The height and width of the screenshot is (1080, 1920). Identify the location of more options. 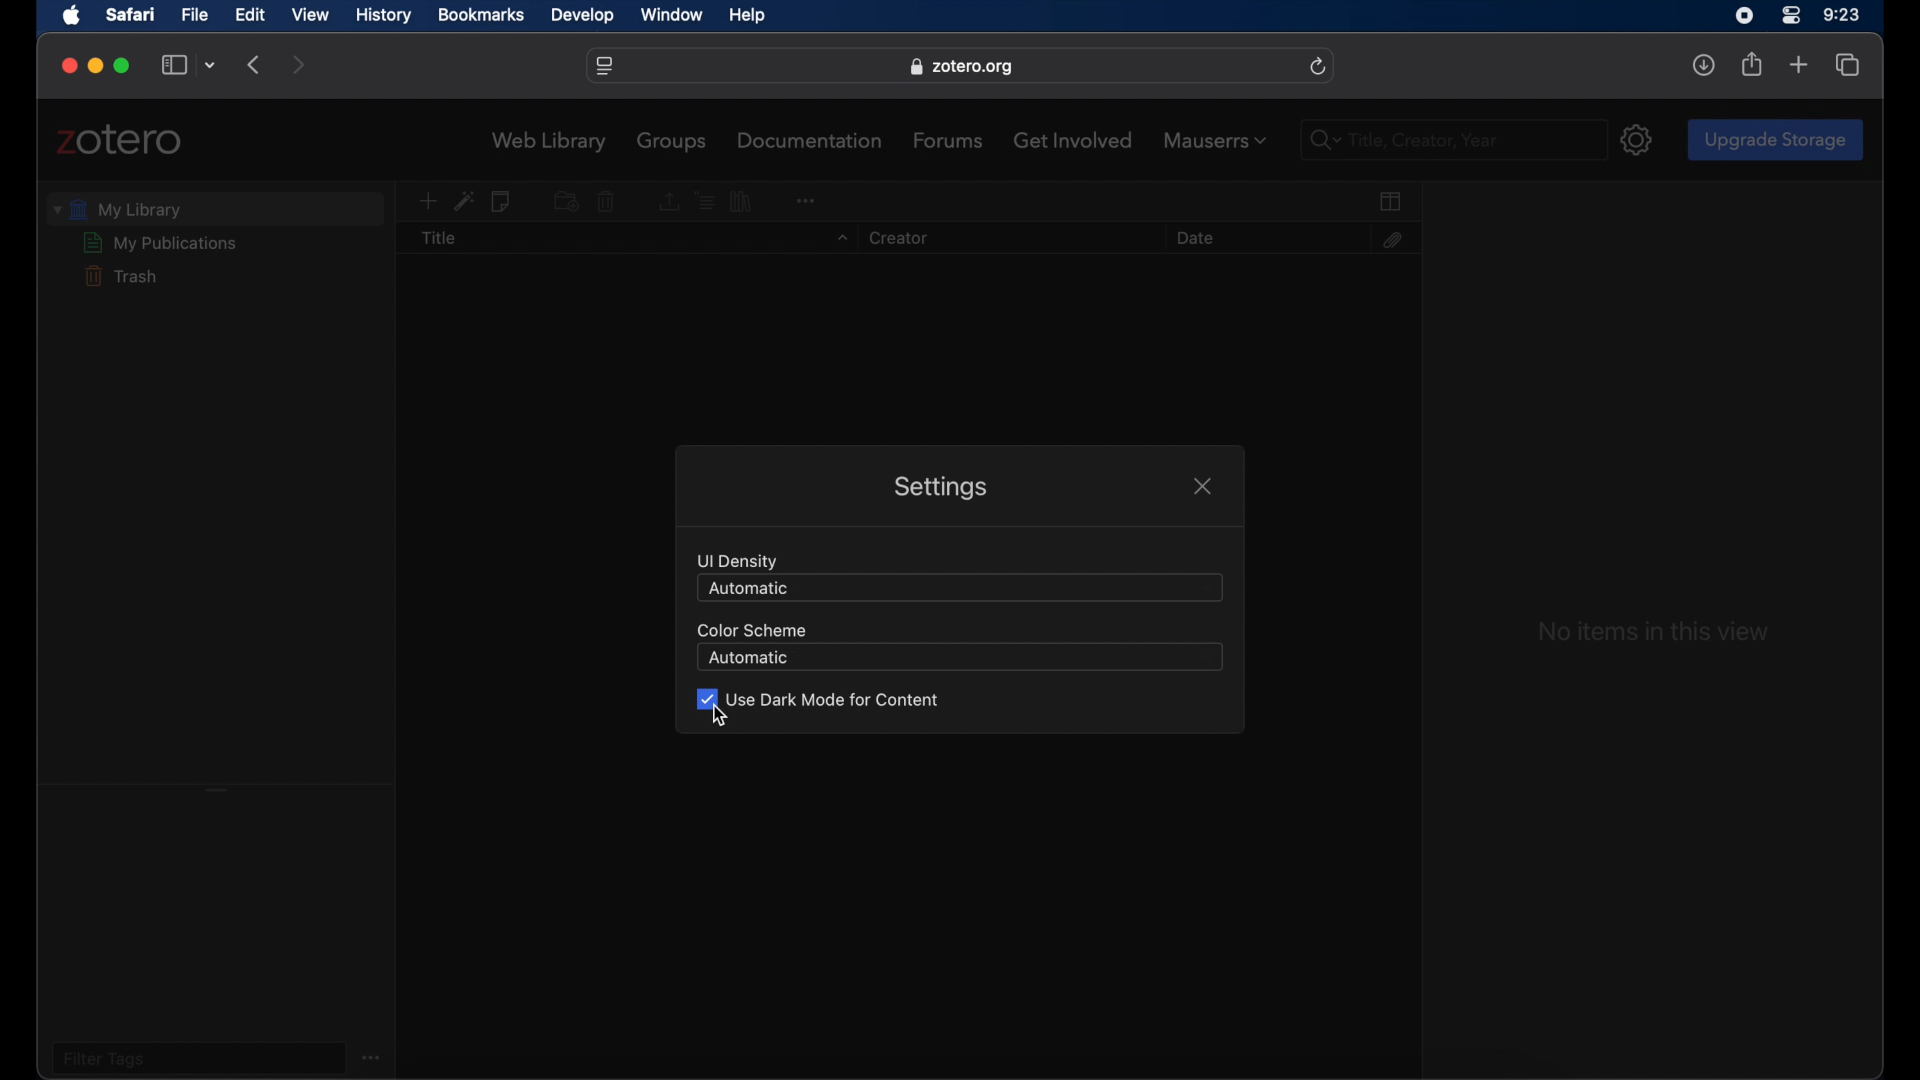
(374, 1056).